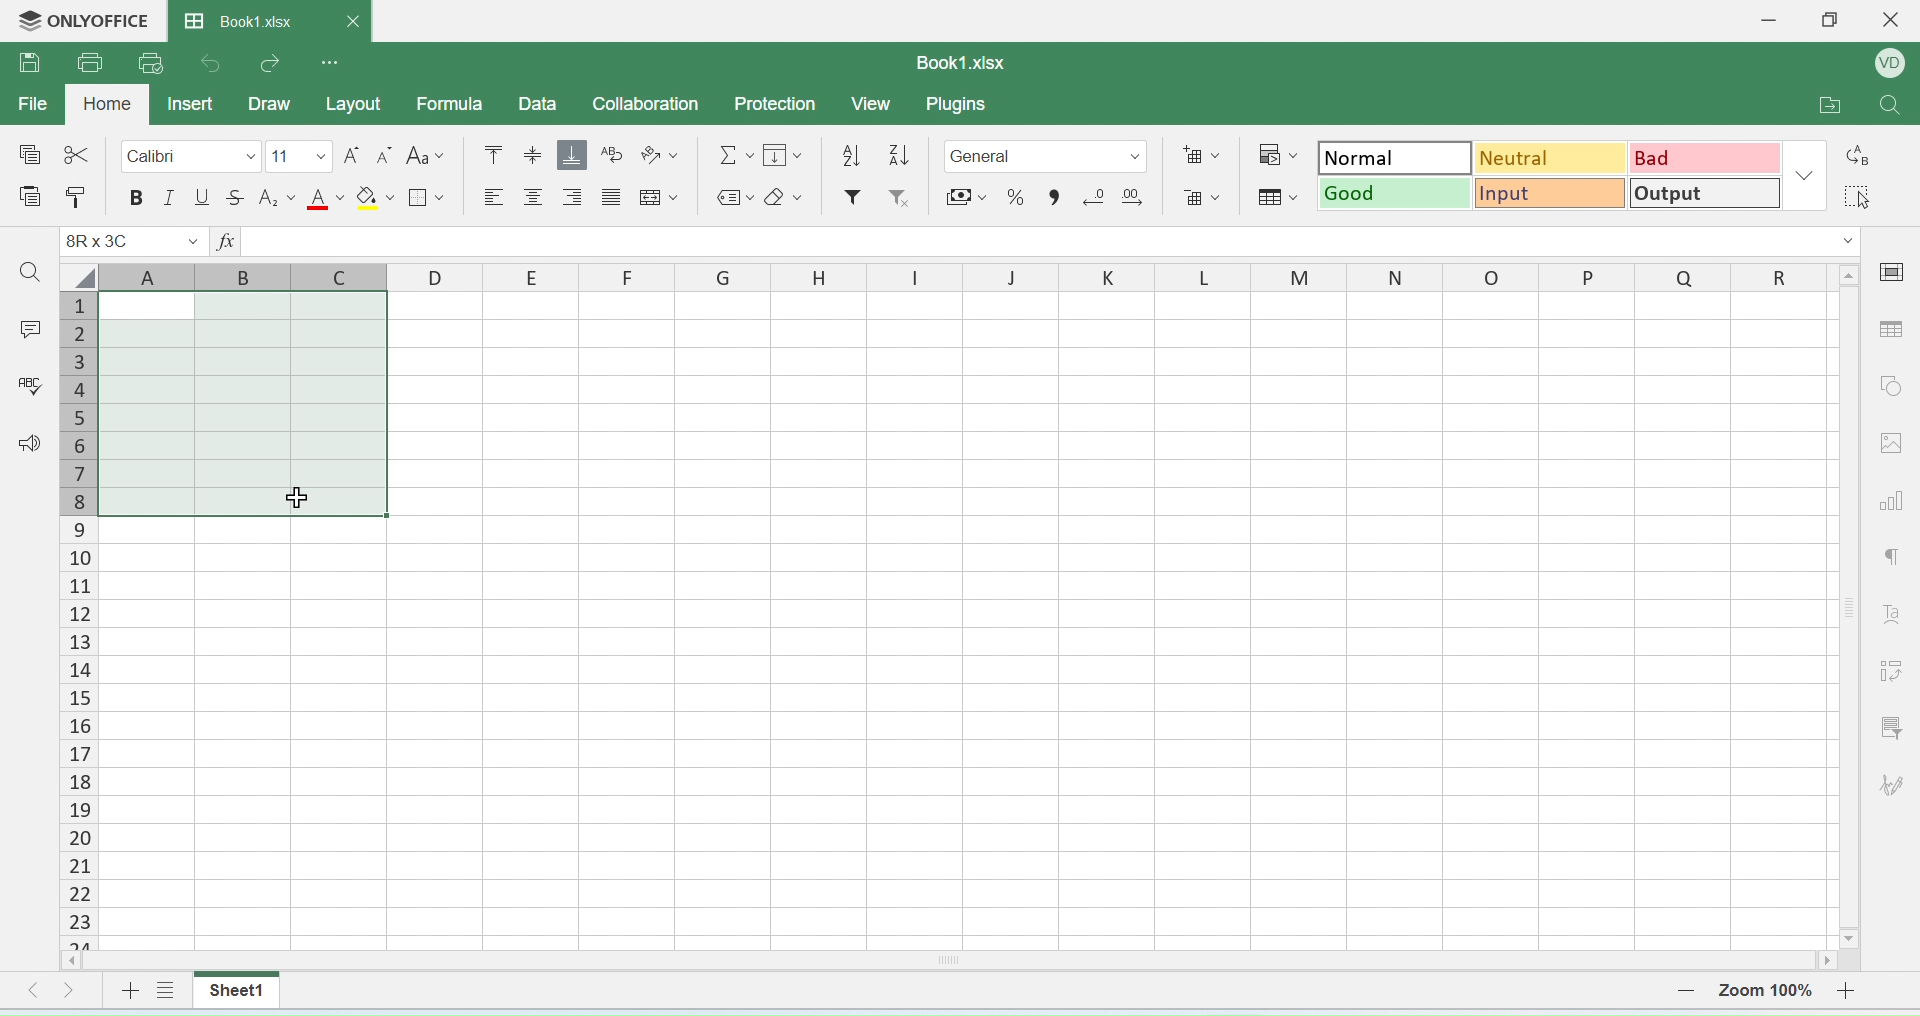 Image resolution: width=1920 pixels, height=1016 pixels. What do you see at coordinates (433, 156) in the screenshot?
I see `font style` at bounding box center [433, 156].